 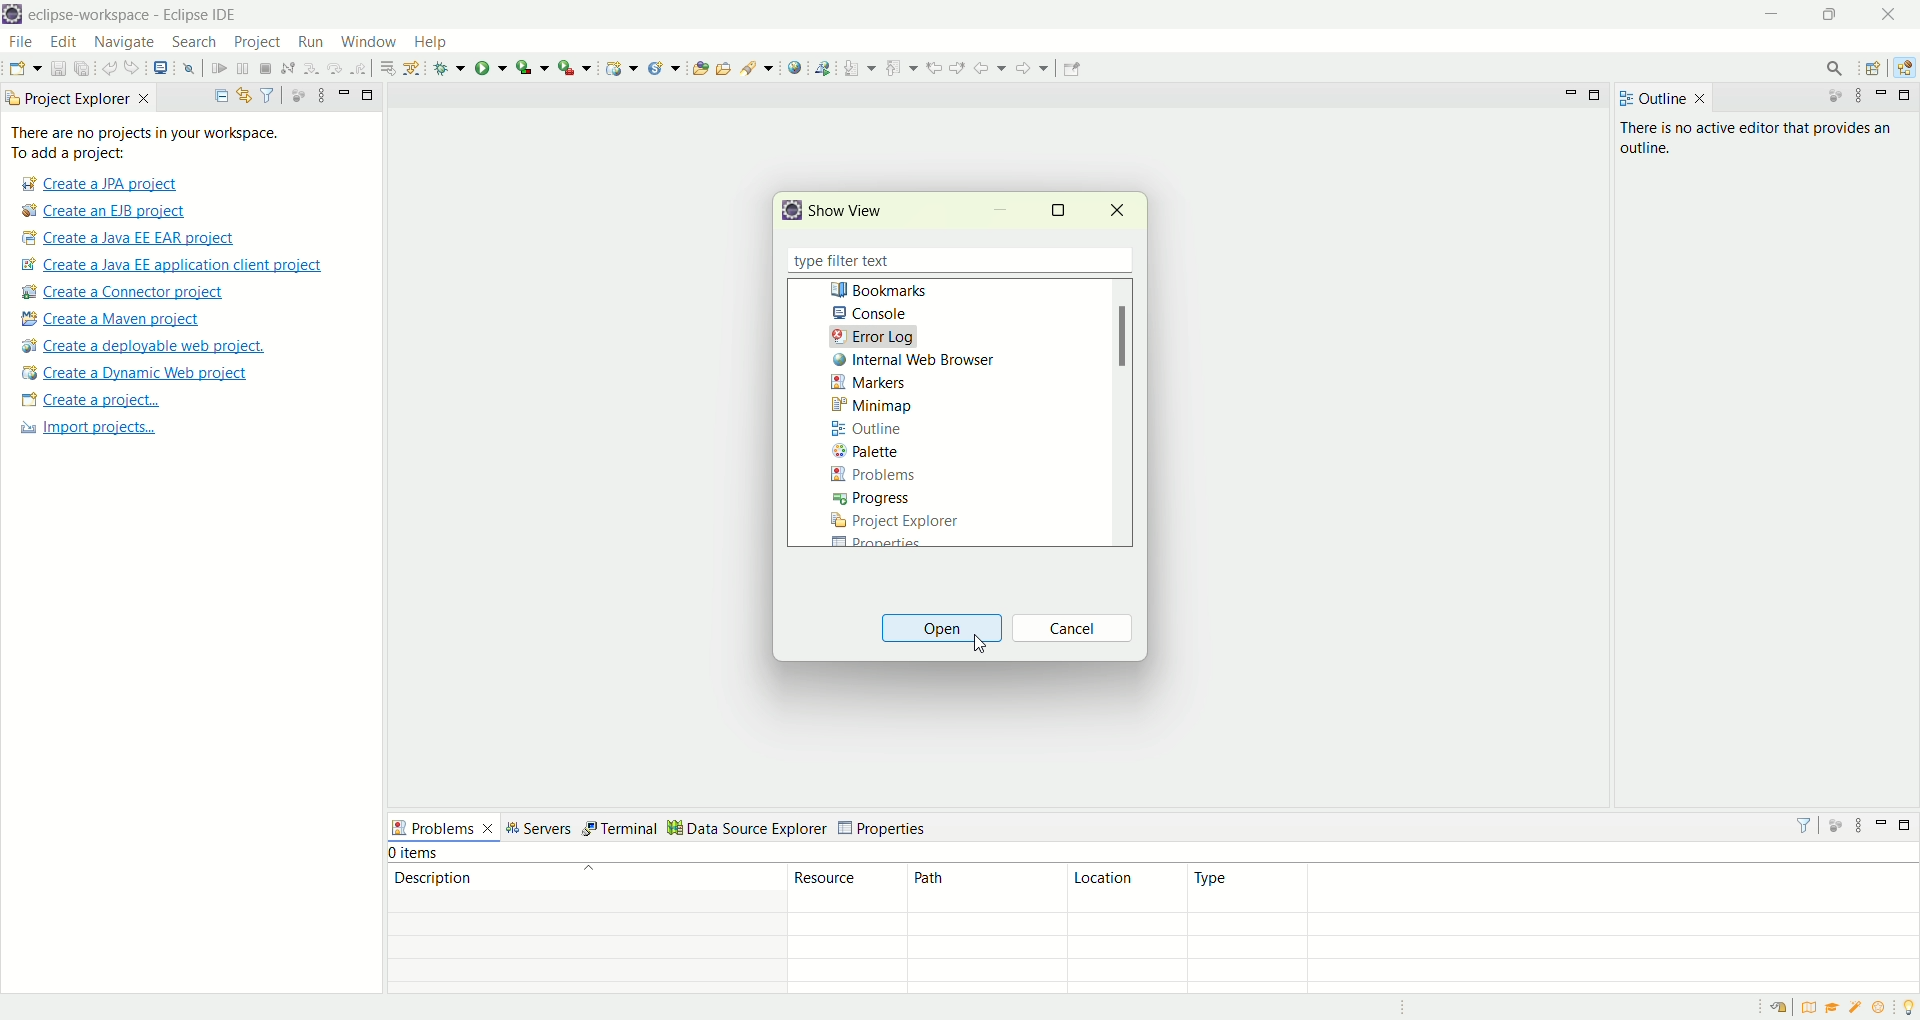 I want to click on close, so click(x=1120, y=212).